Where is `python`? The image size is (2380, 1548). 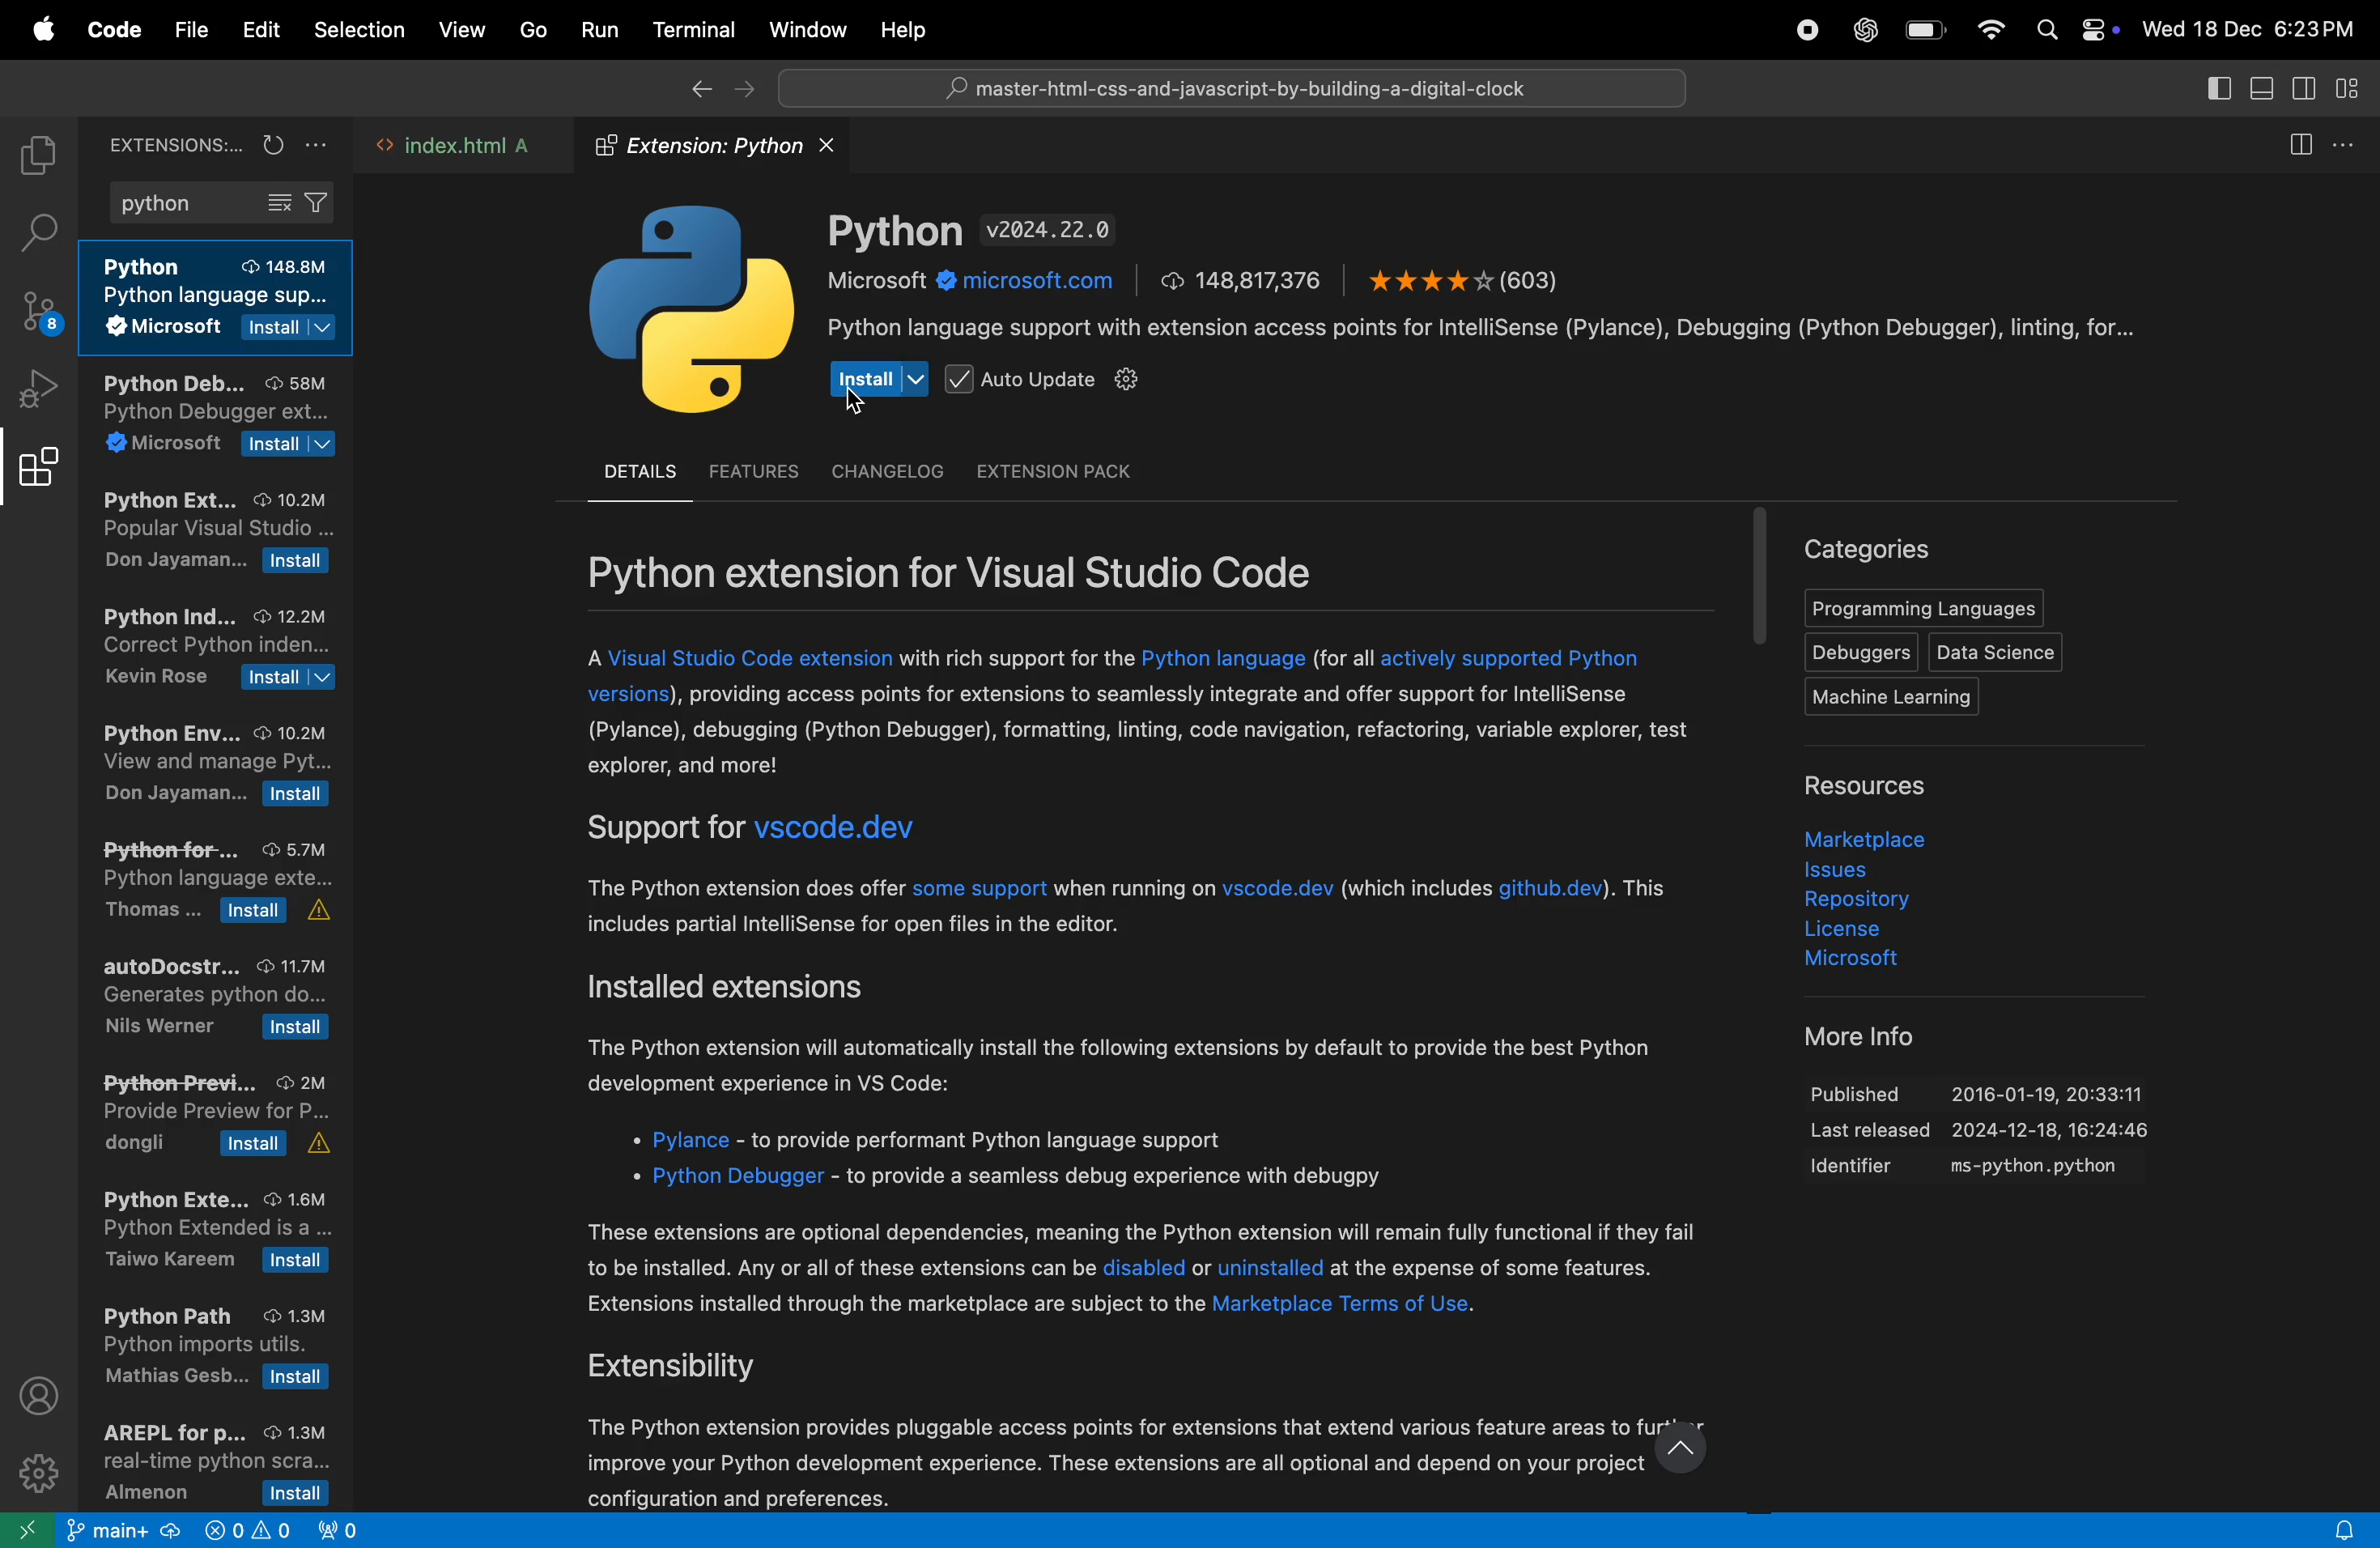 python is located at coordinates (692, 314).